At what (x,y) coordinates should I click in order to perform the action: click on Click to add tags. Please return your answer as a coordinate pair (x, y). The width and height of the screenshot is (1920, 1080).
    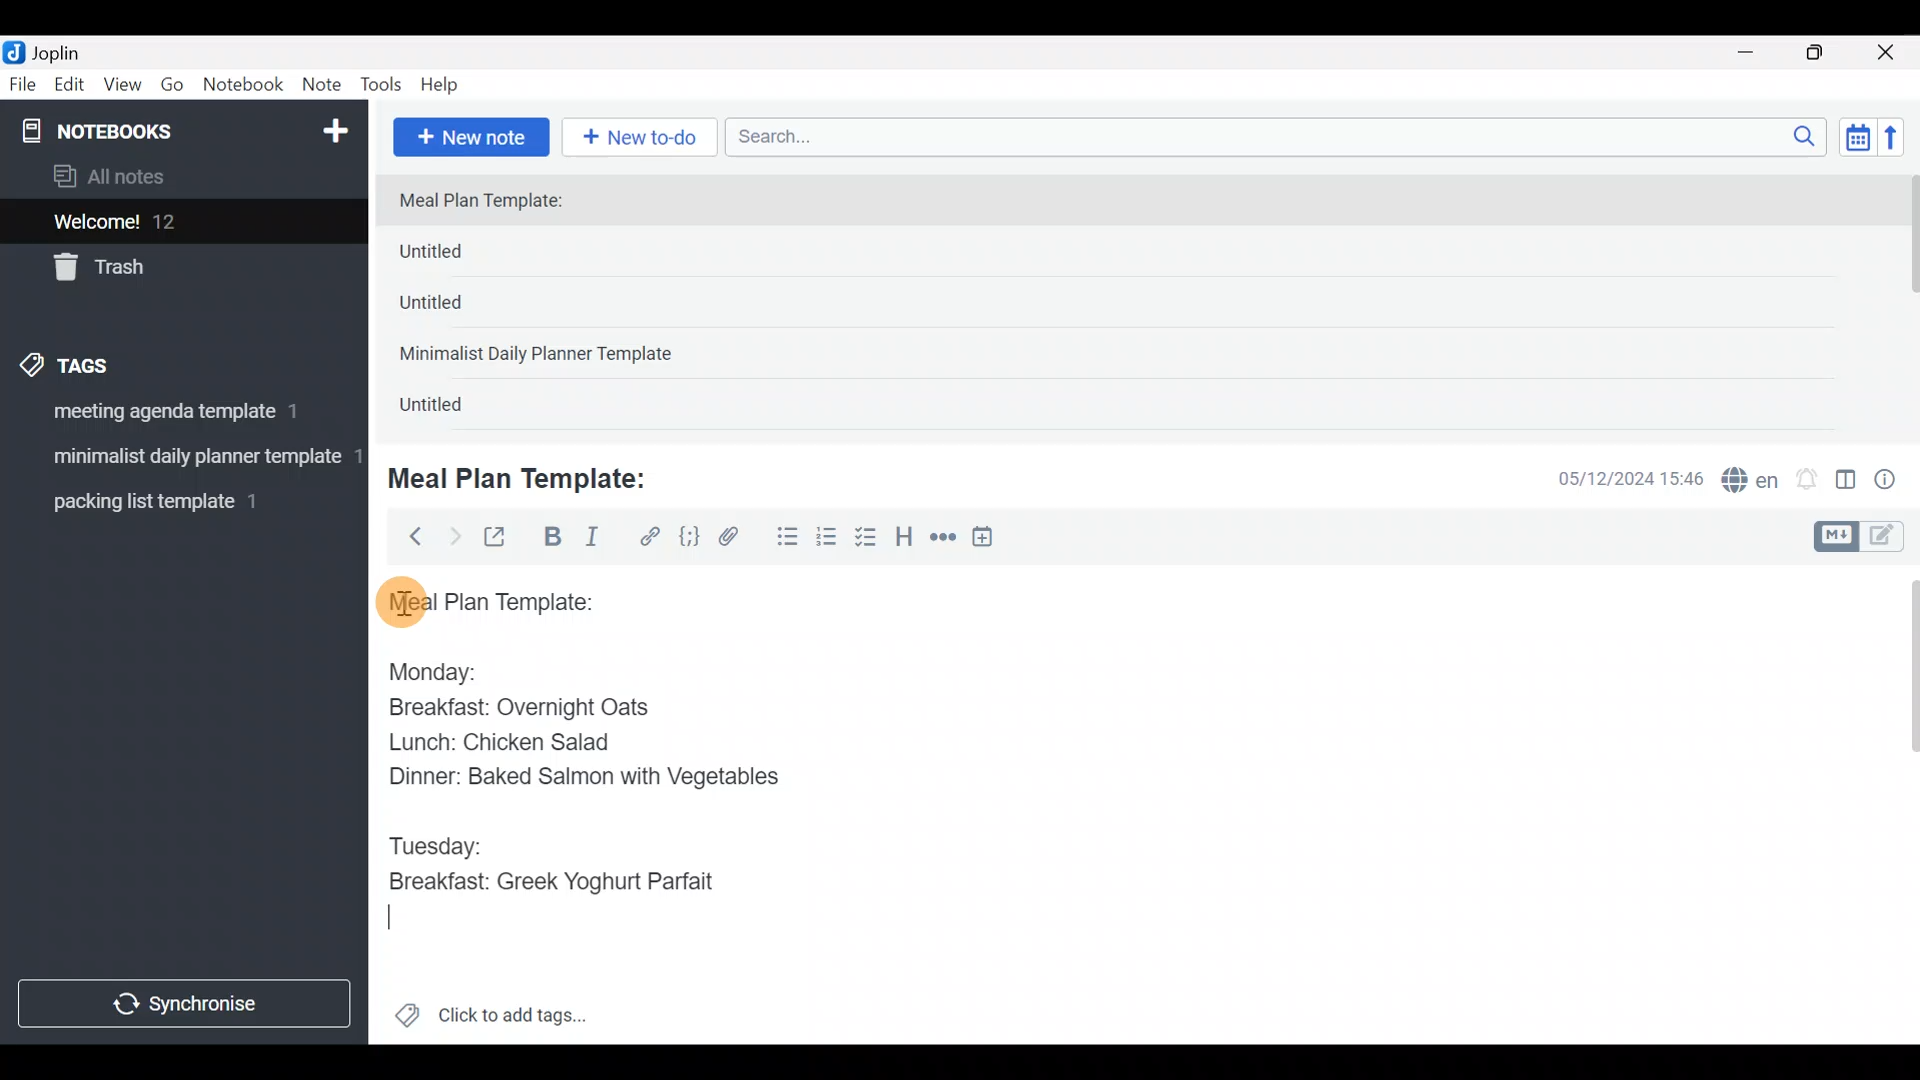
    Looking at the image, I should click on (490, 1022).